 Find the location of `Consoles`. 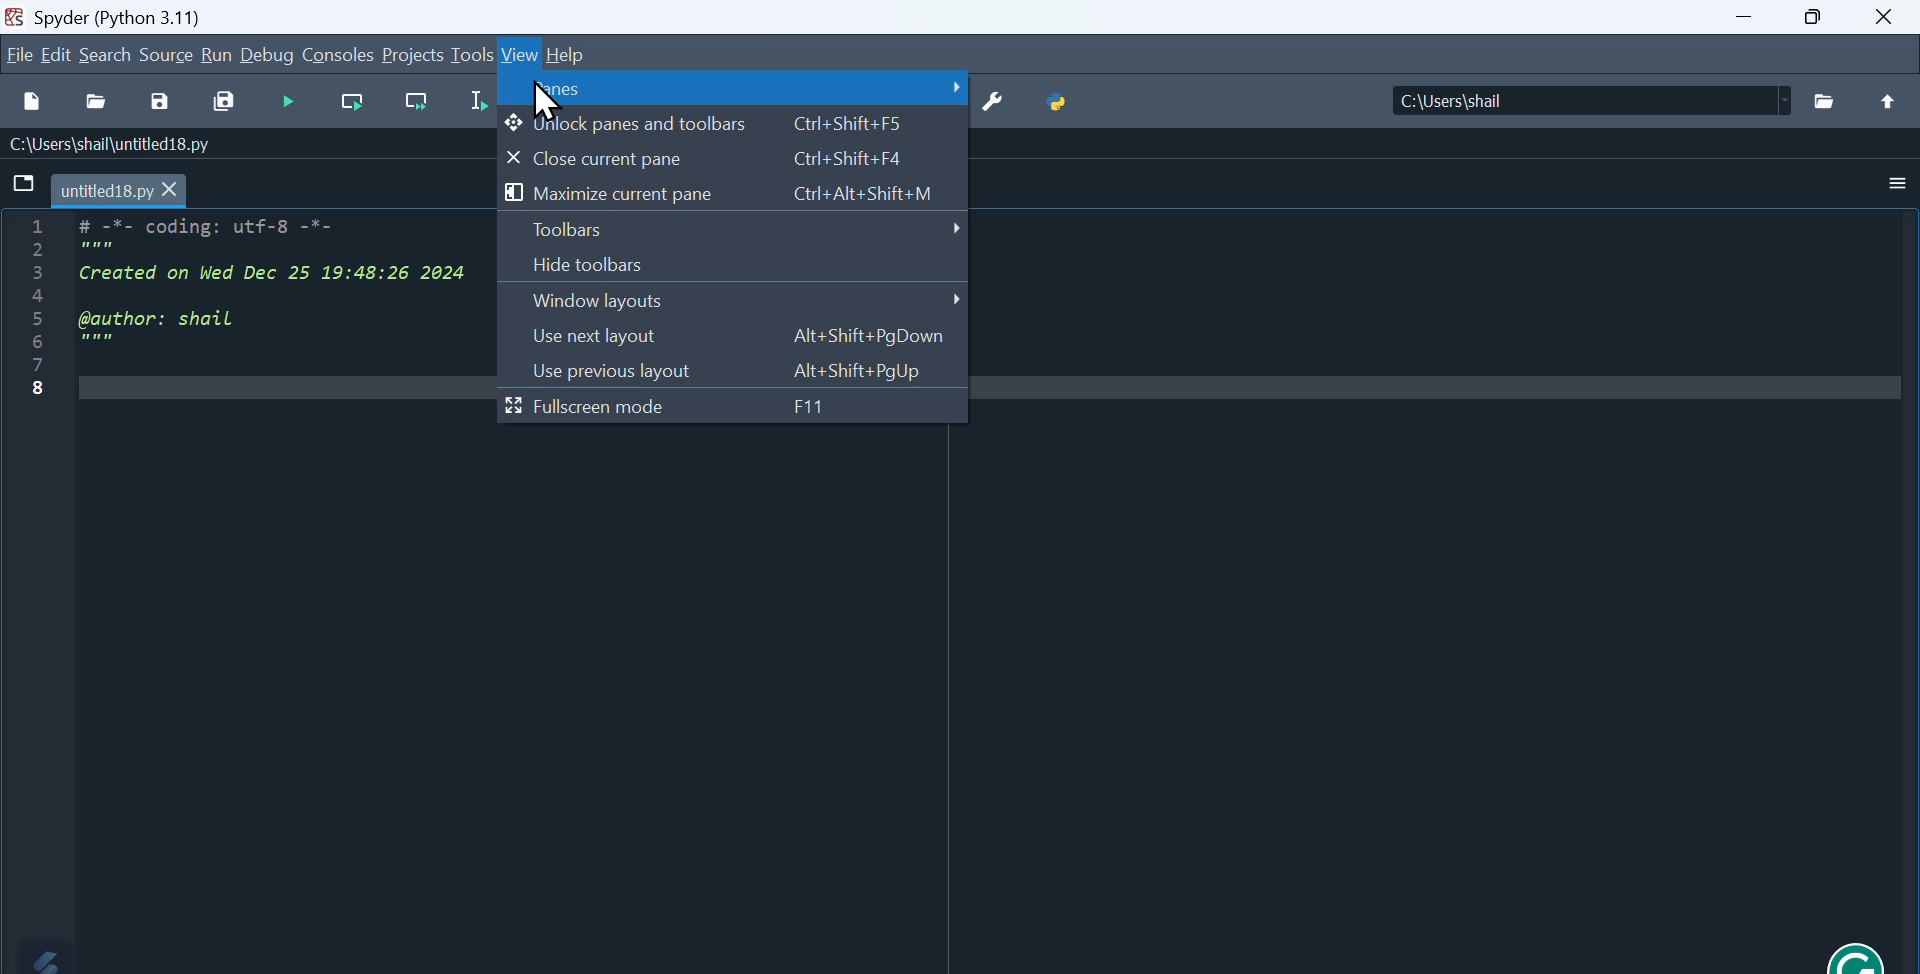

Consoles is located at coordinates (340, 54).